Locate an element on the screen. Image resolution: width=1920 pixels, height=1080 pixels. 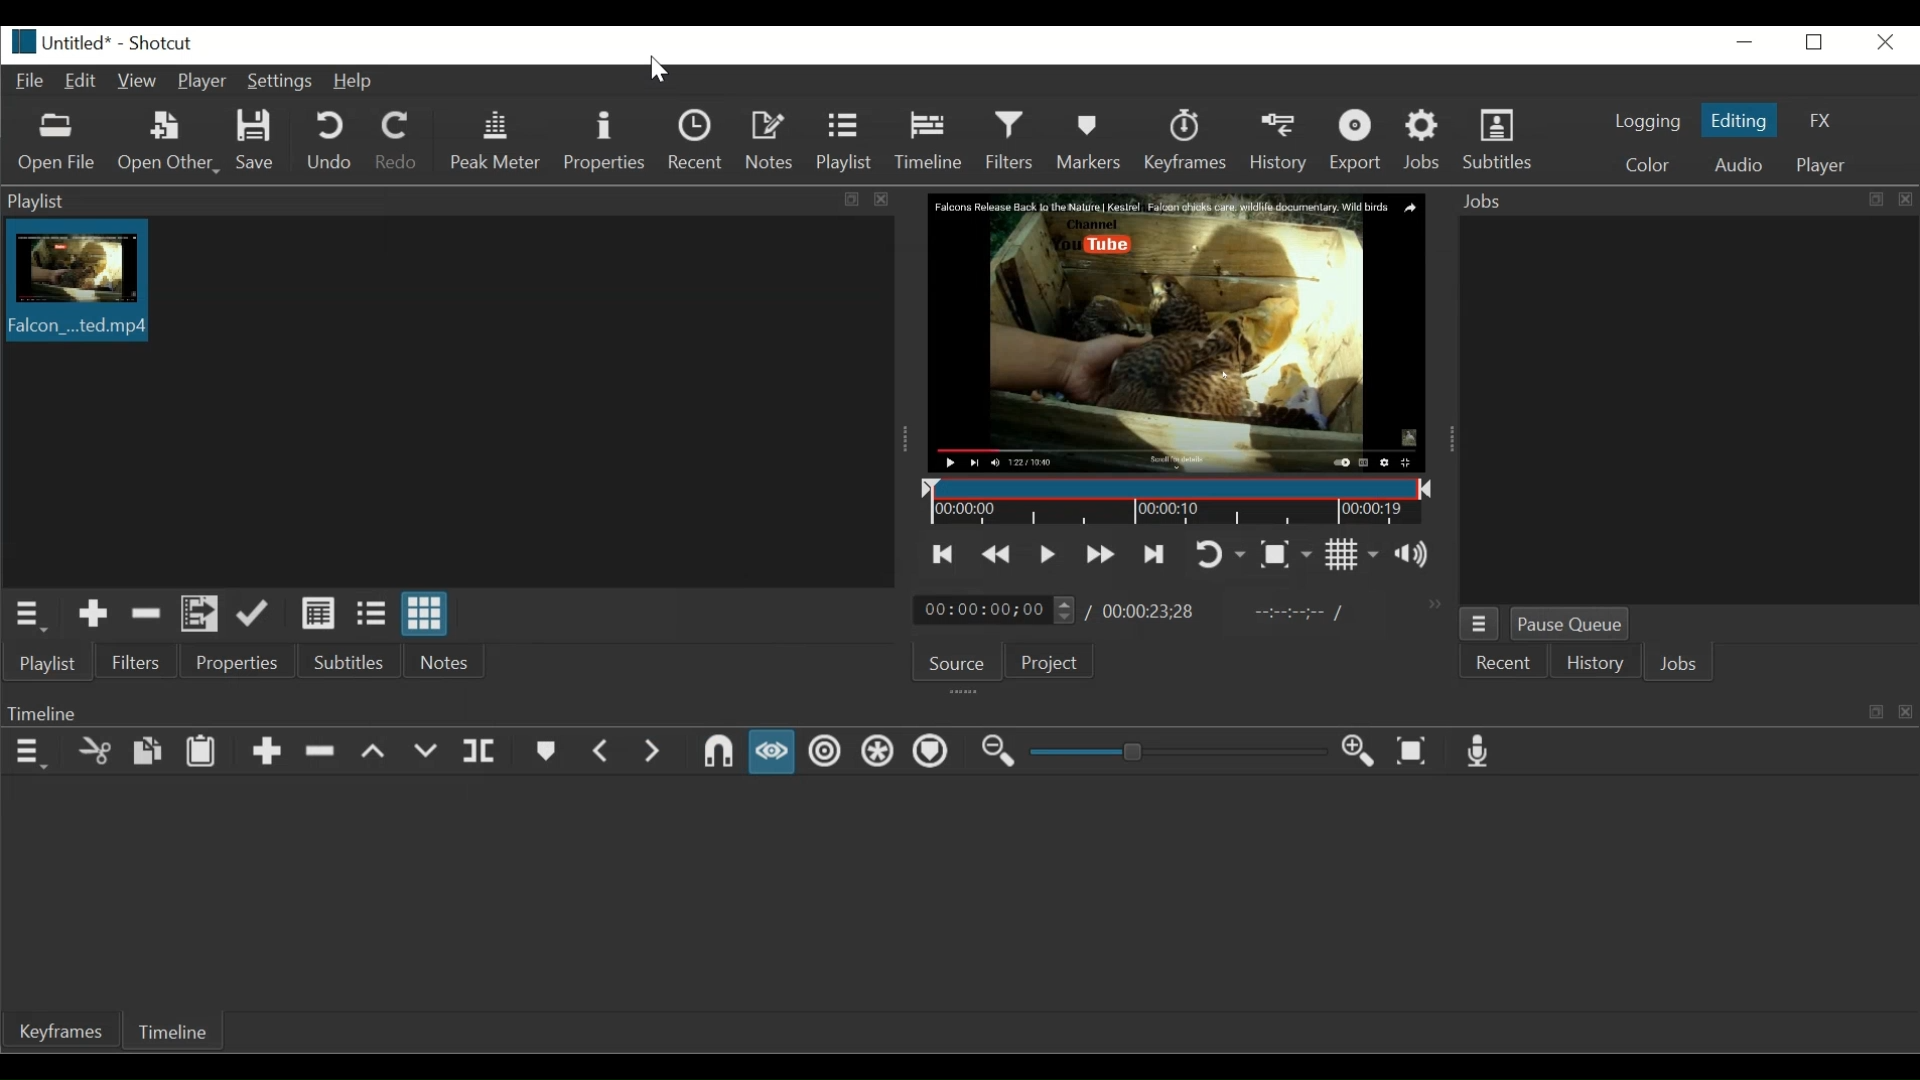
Source is located at coordinates (955, 660).